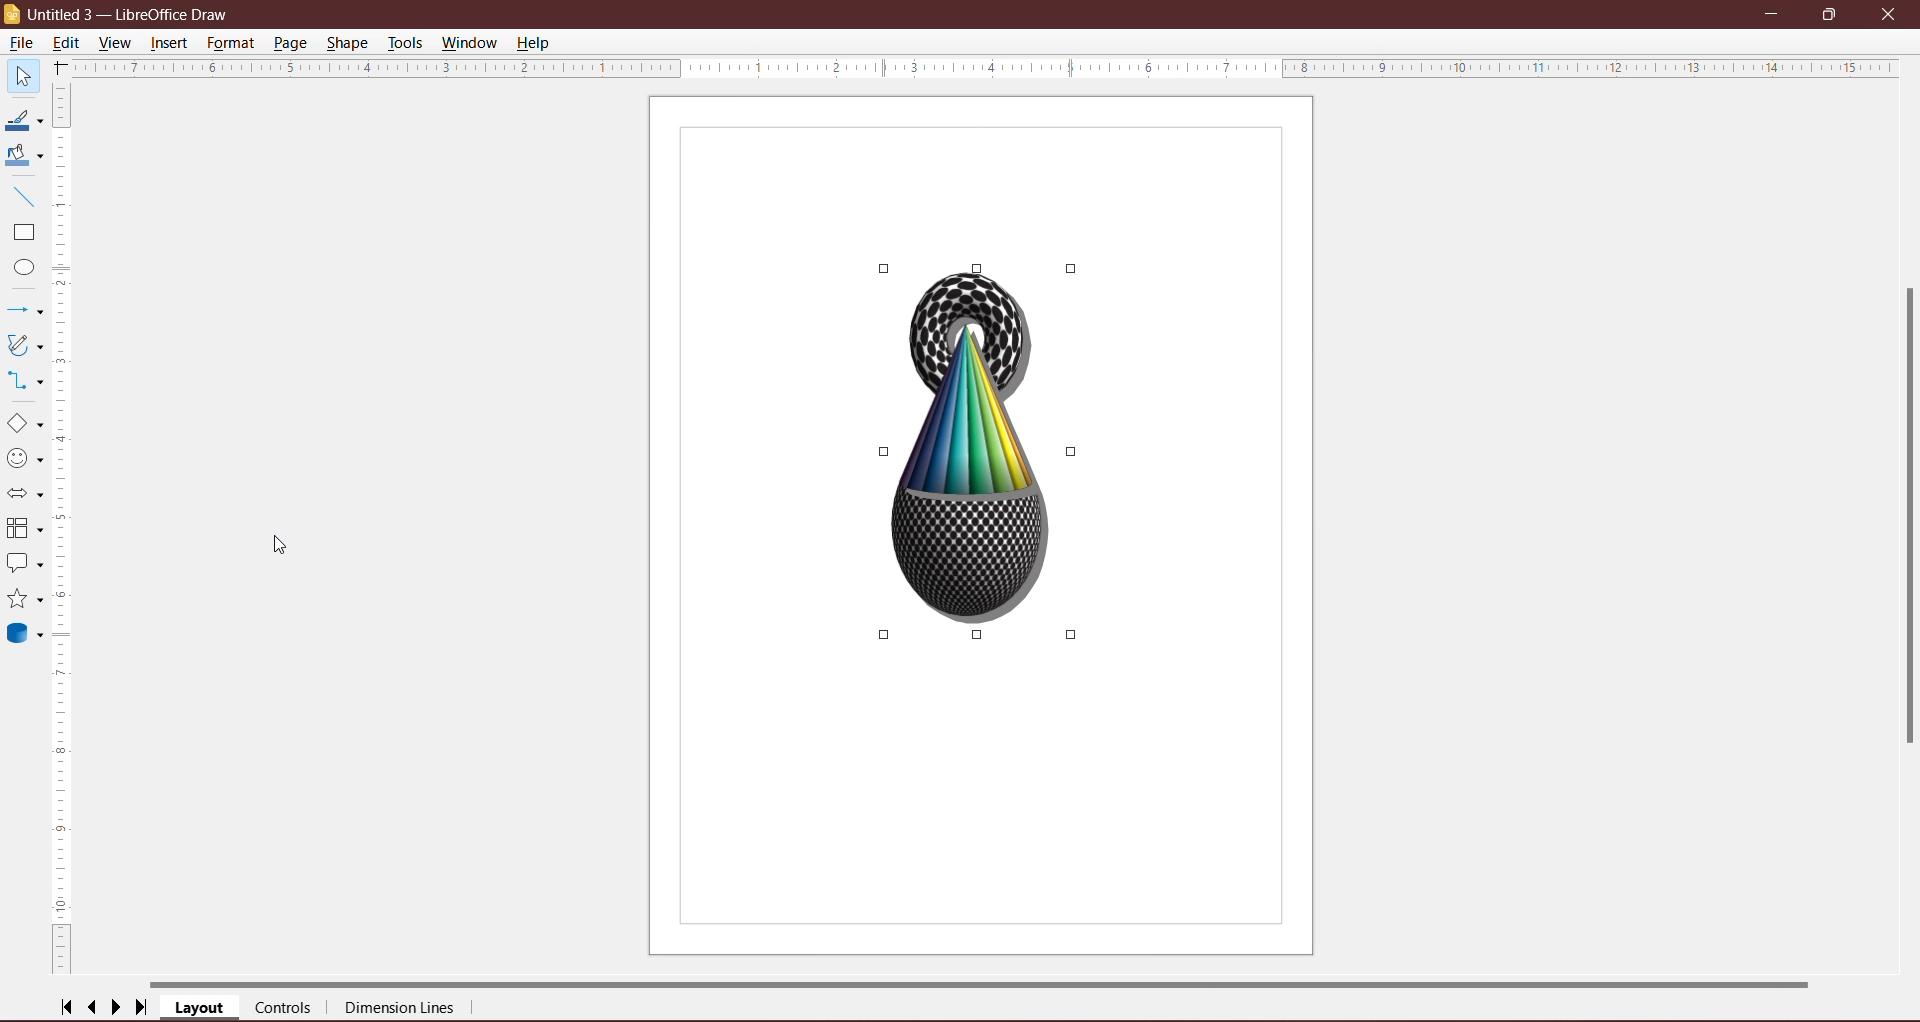 The image size is (1920, 1022). I want to click on File, so click(23, 43).